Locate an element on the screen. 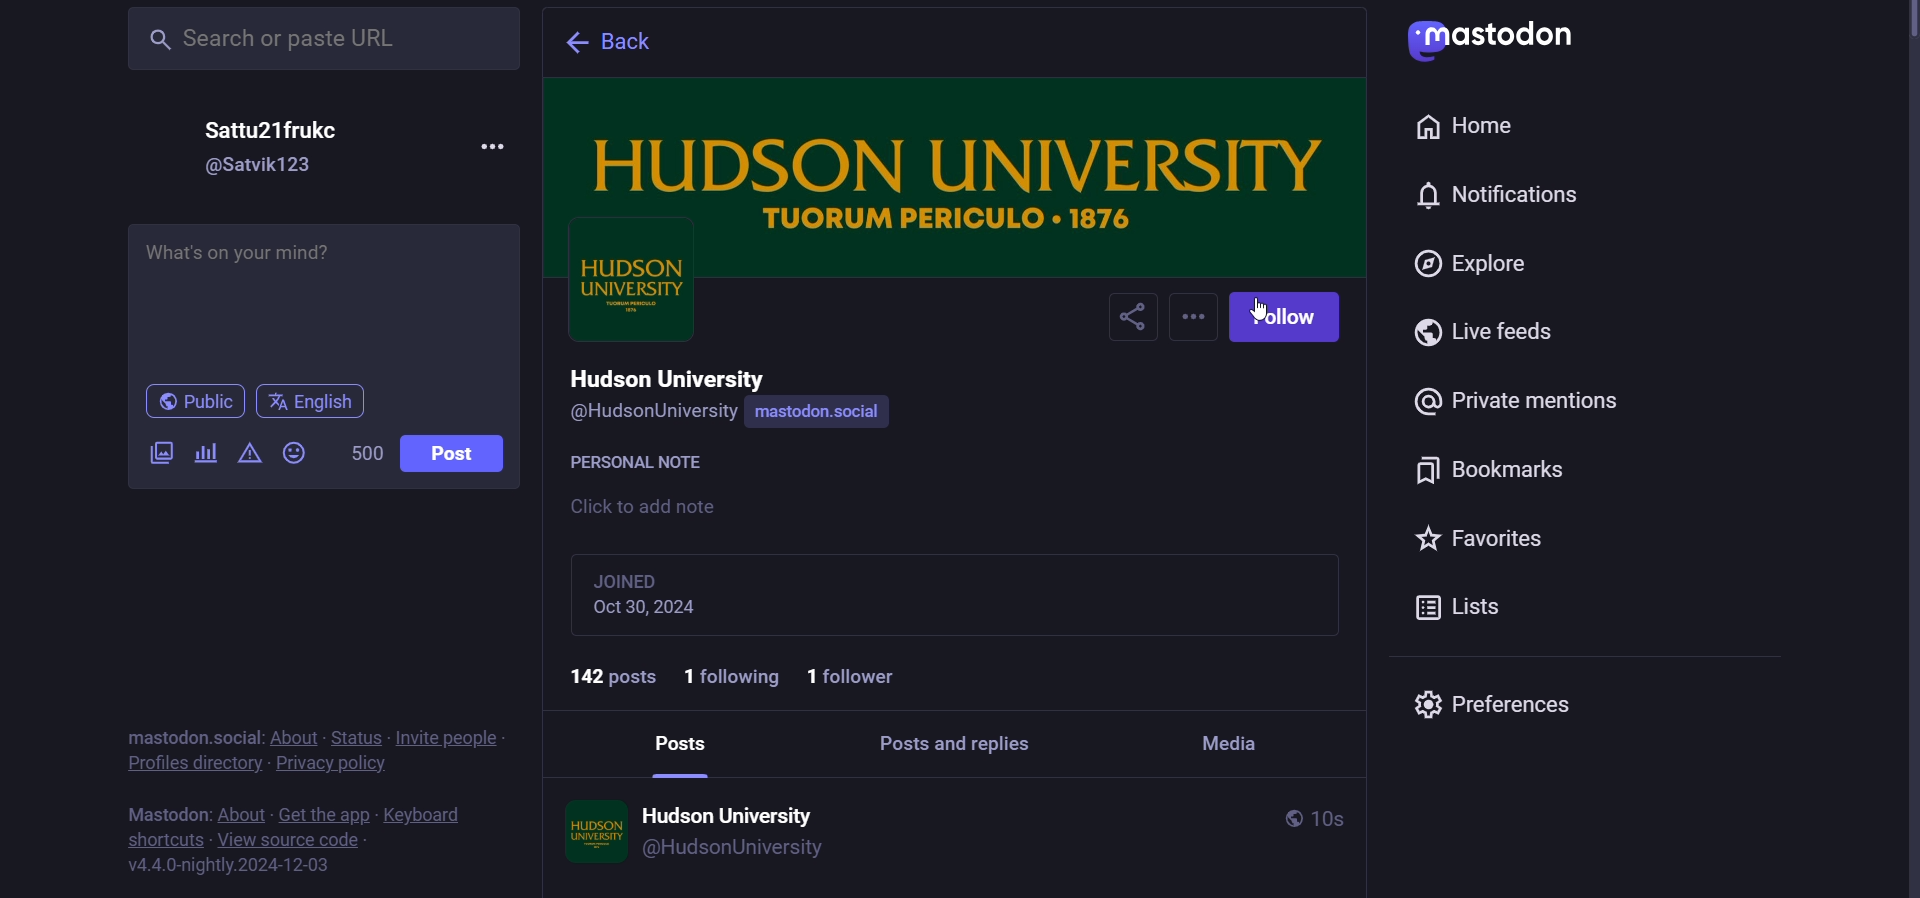 Image resolution: width=1920 pixels, height=898 pixels. view source code is located at coordinates (291, 841).